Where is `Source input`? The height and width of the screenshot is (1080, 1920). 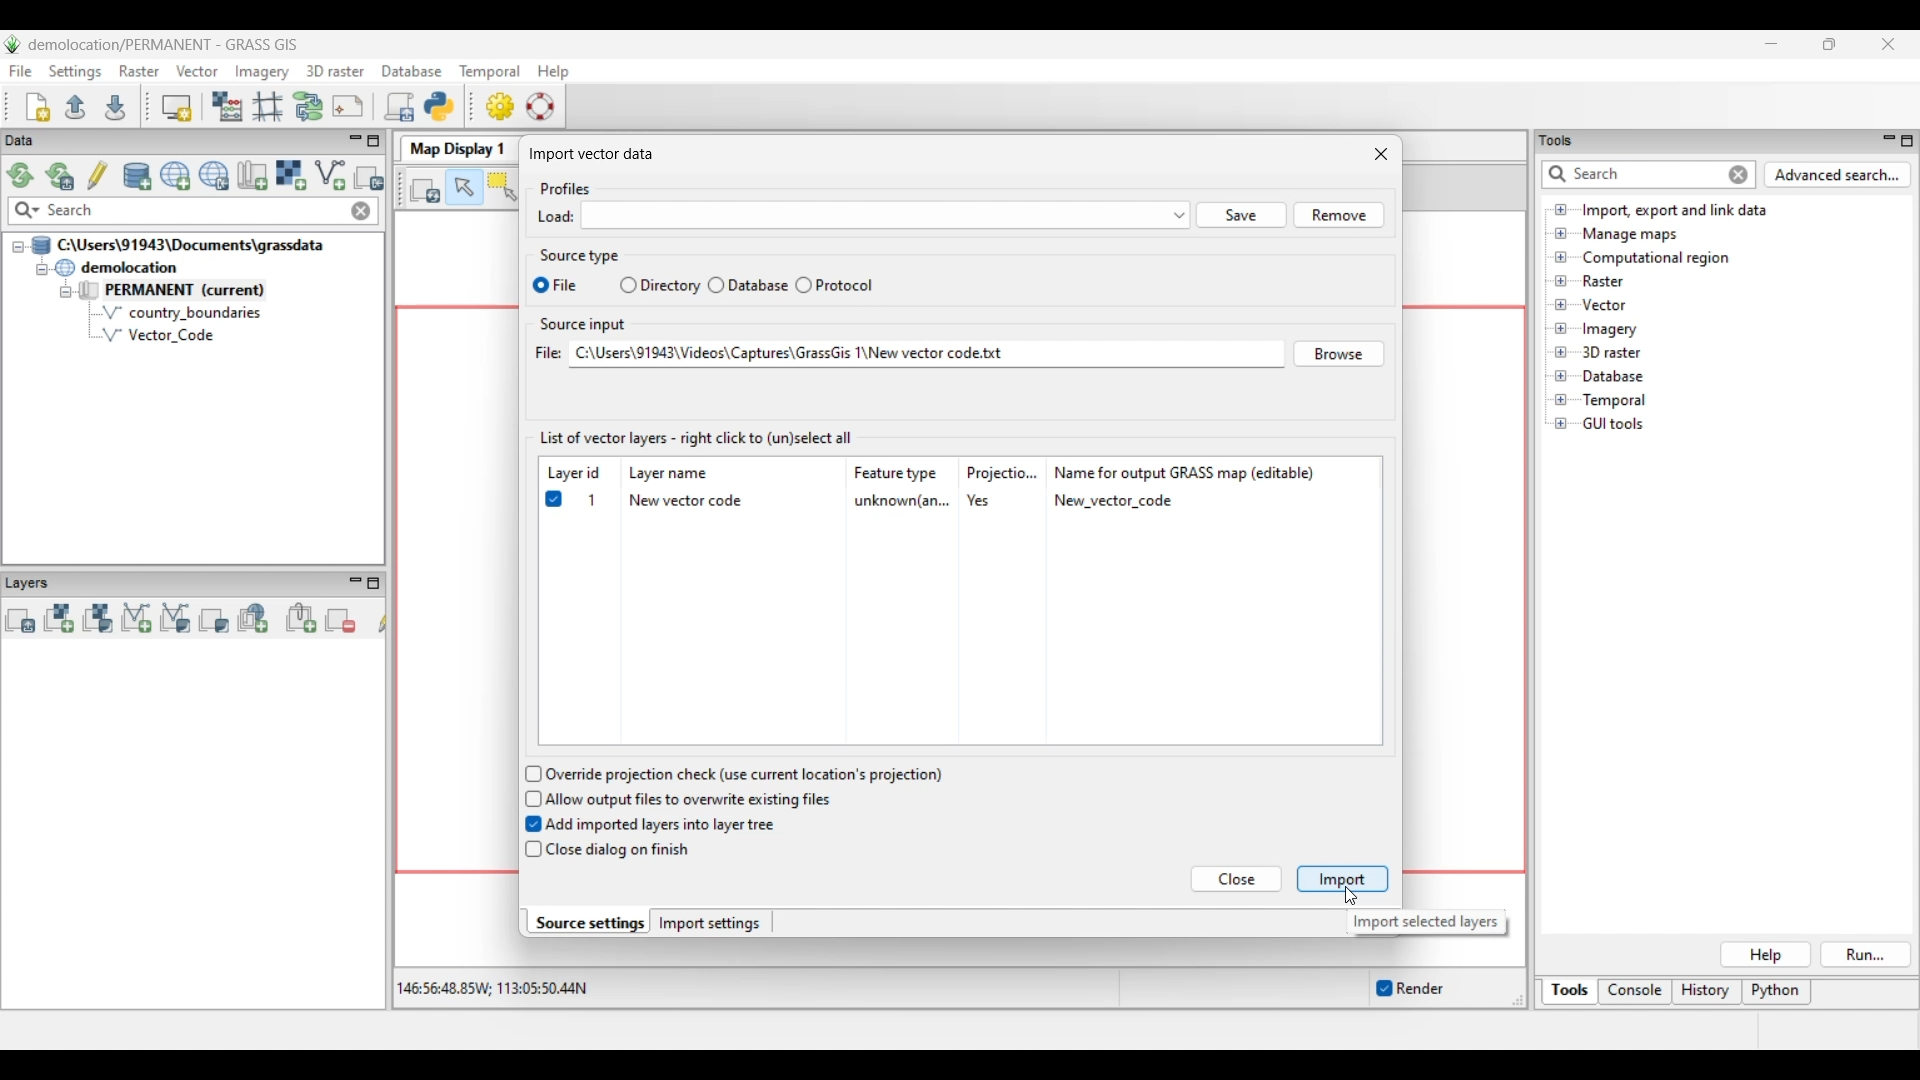 Source input is located at coordinates (590, 324).